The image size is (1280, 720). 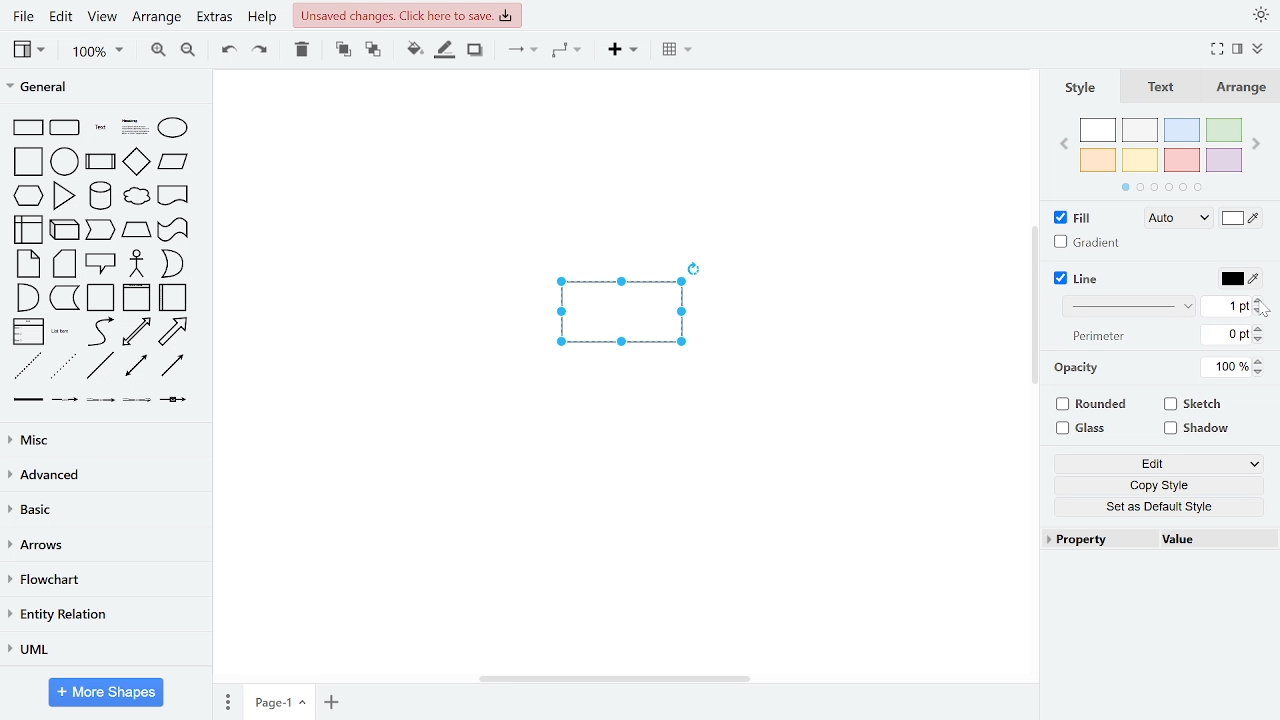 What do you see at coordinates (678, 51) in the screenshot?
I see `table` at bounding box center [678, 51].